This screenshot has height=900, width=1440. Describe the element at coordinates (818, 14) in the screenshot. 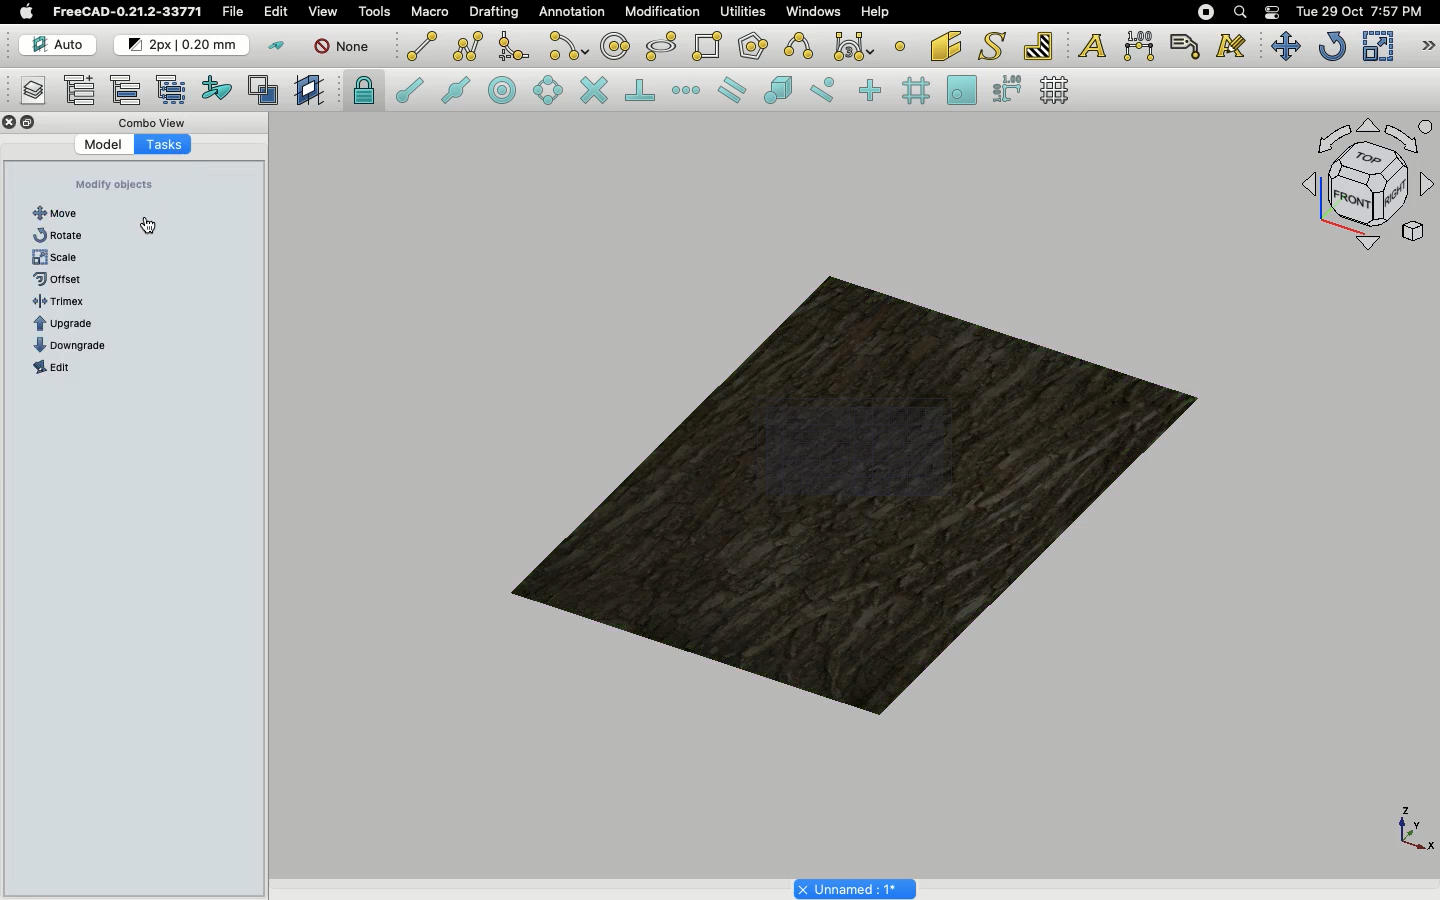

I see `Windows` at that location.